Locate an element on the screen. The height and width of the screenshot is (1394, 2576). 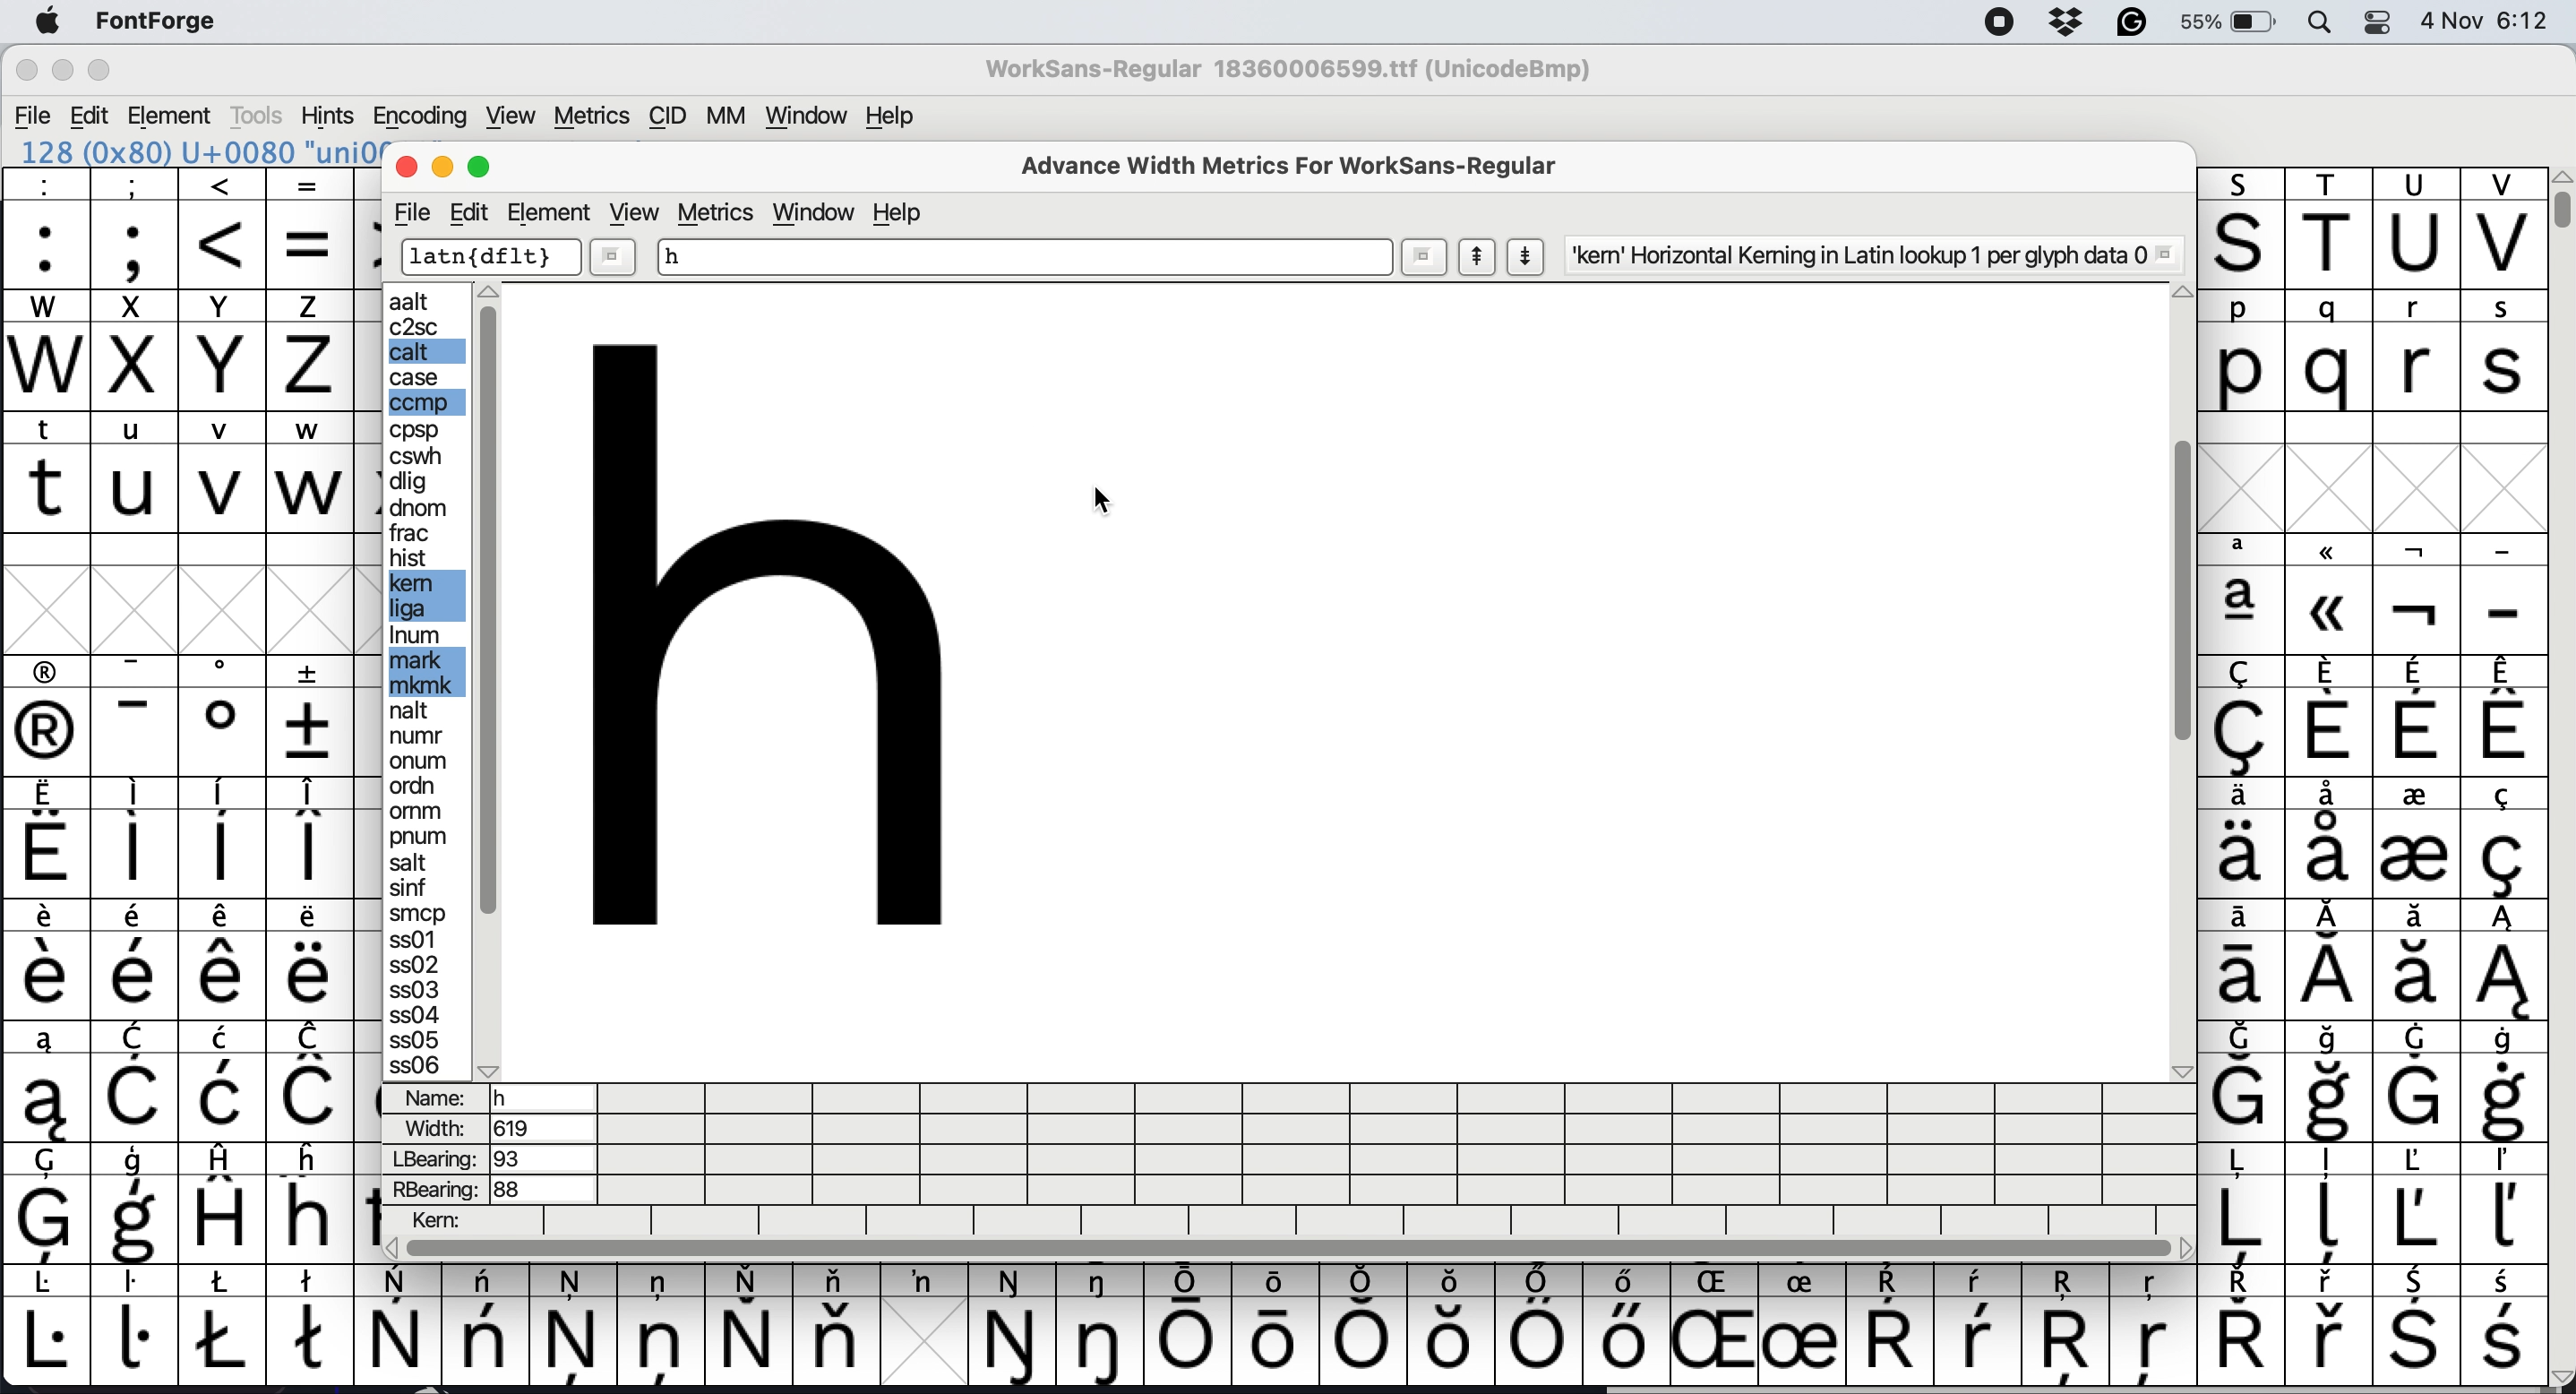
spotlight search is located at coordinates (2322, 24).